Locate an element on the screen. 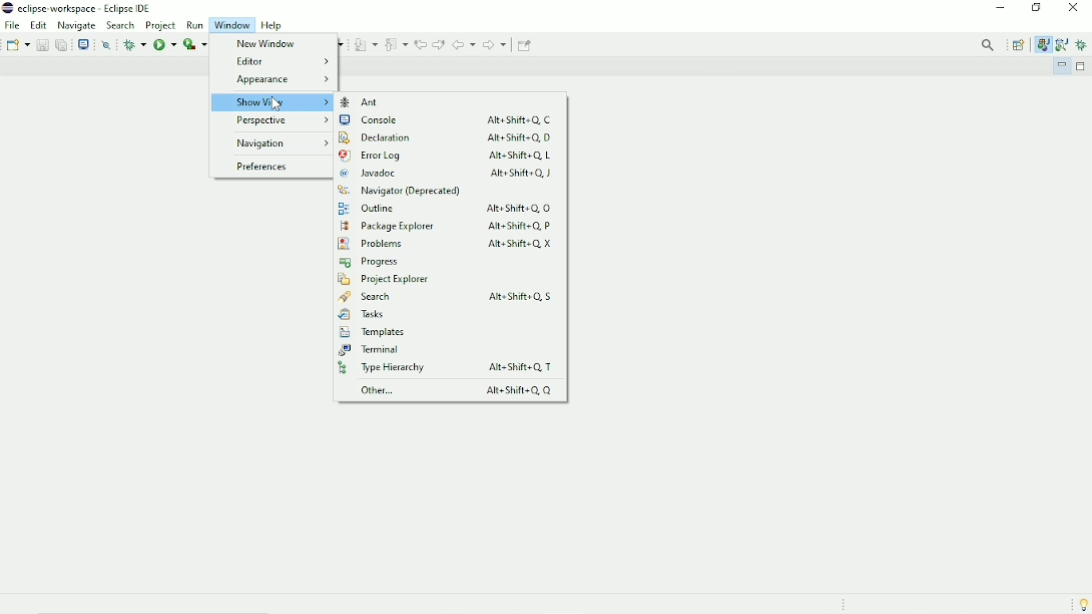 The width and height of the screenshot is (1092, 614). Close is located at coordinates (1074, 11).